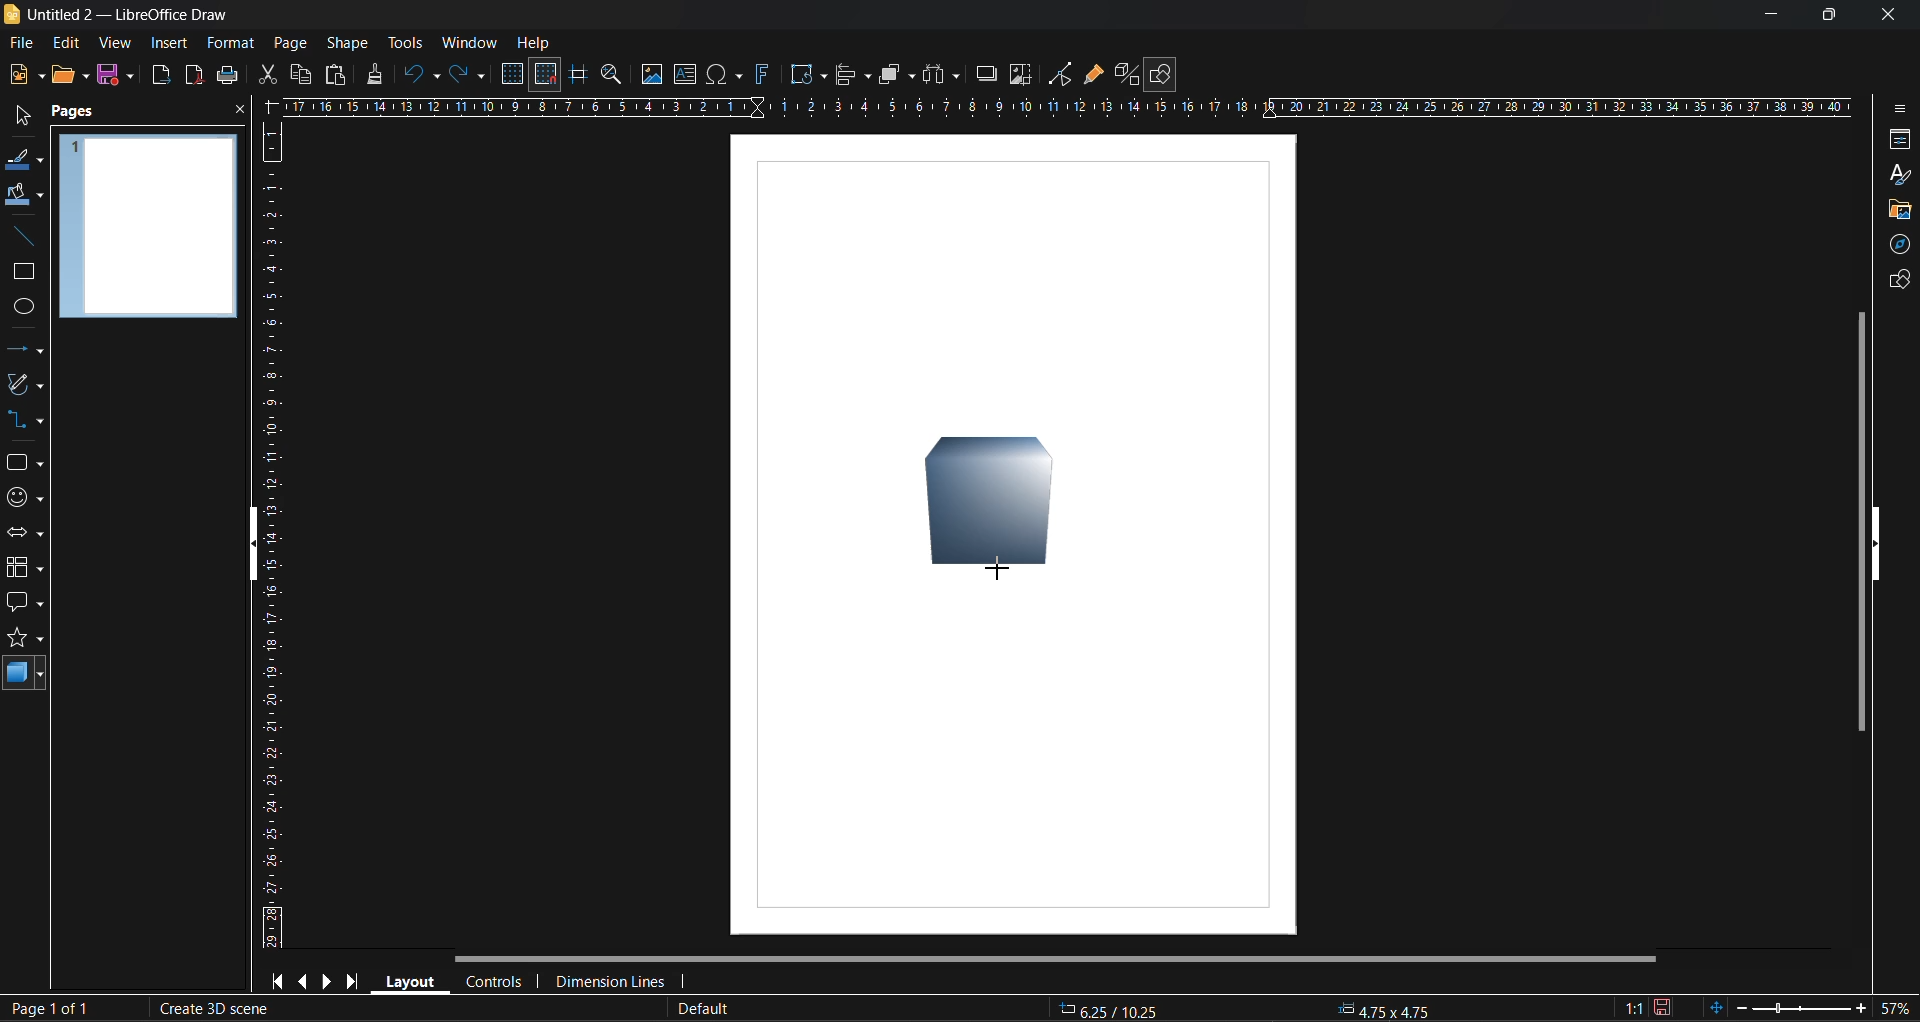 This screenshot has width=1920, height=1022. Describe the element at coordinates (26, 534) in the screenshot. I see `block arrows` at that location.